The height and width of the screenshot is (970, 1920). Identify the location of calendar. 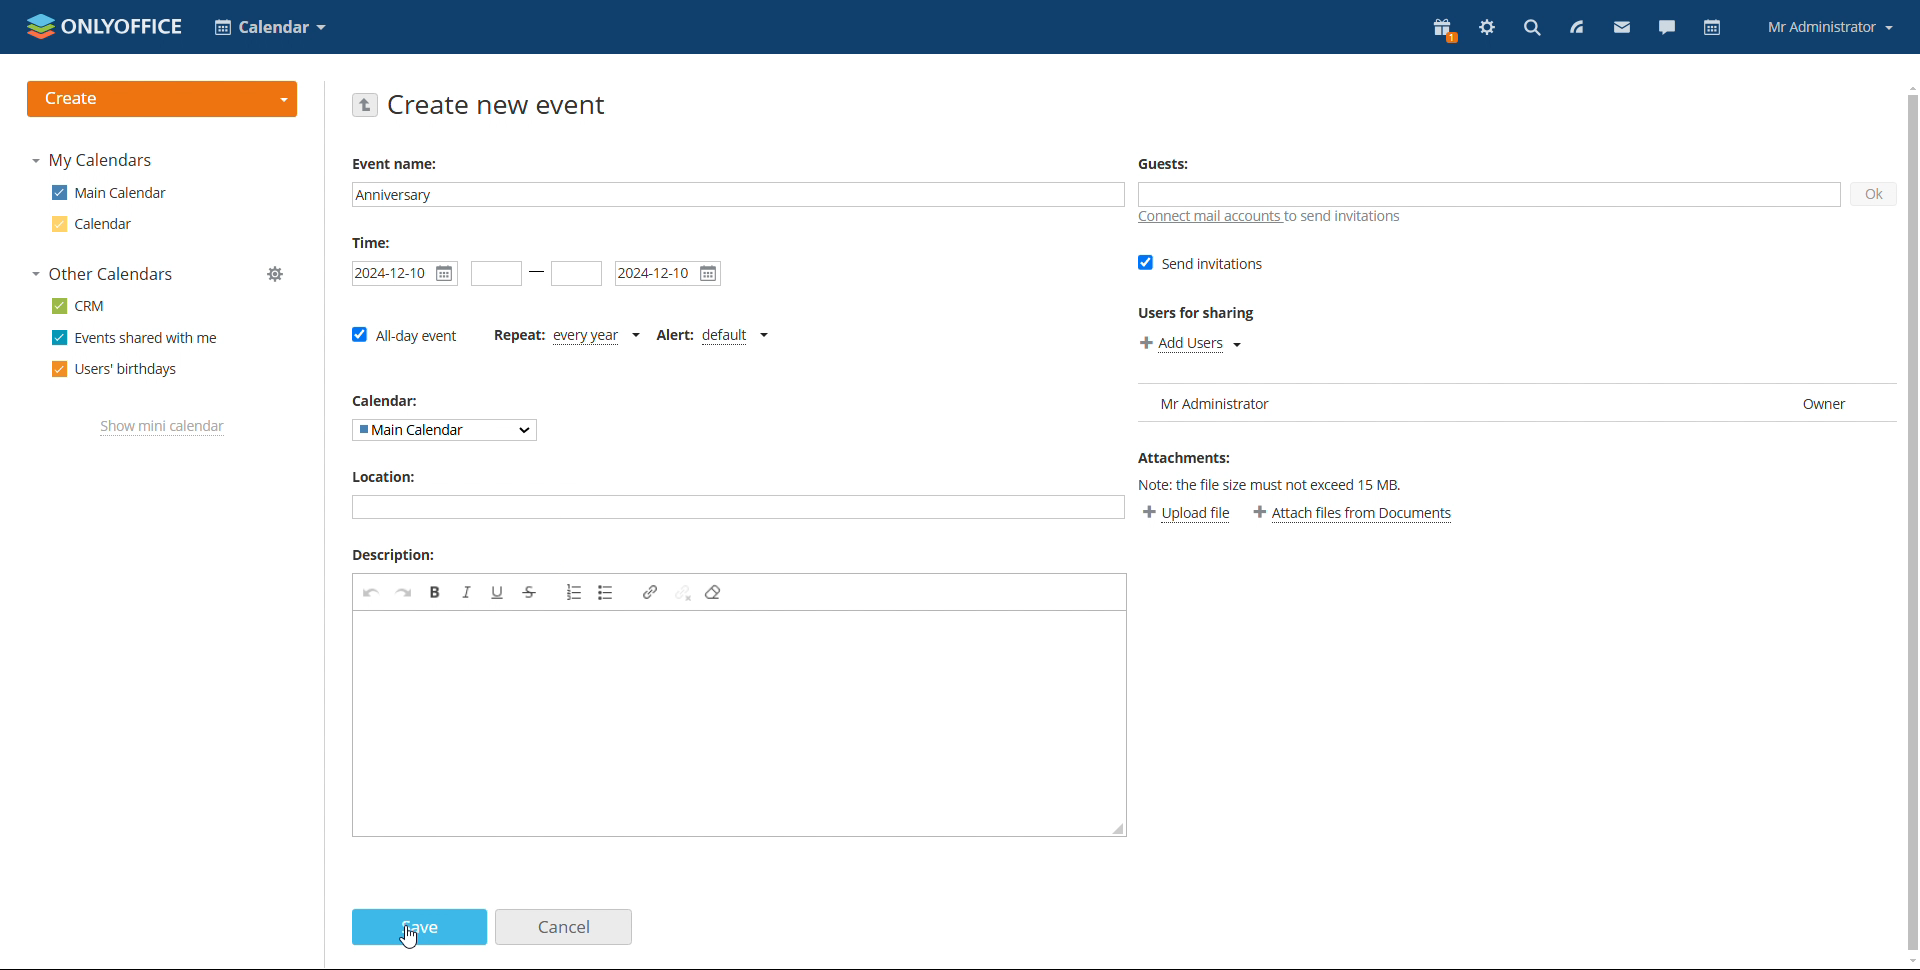
(1711, 29).